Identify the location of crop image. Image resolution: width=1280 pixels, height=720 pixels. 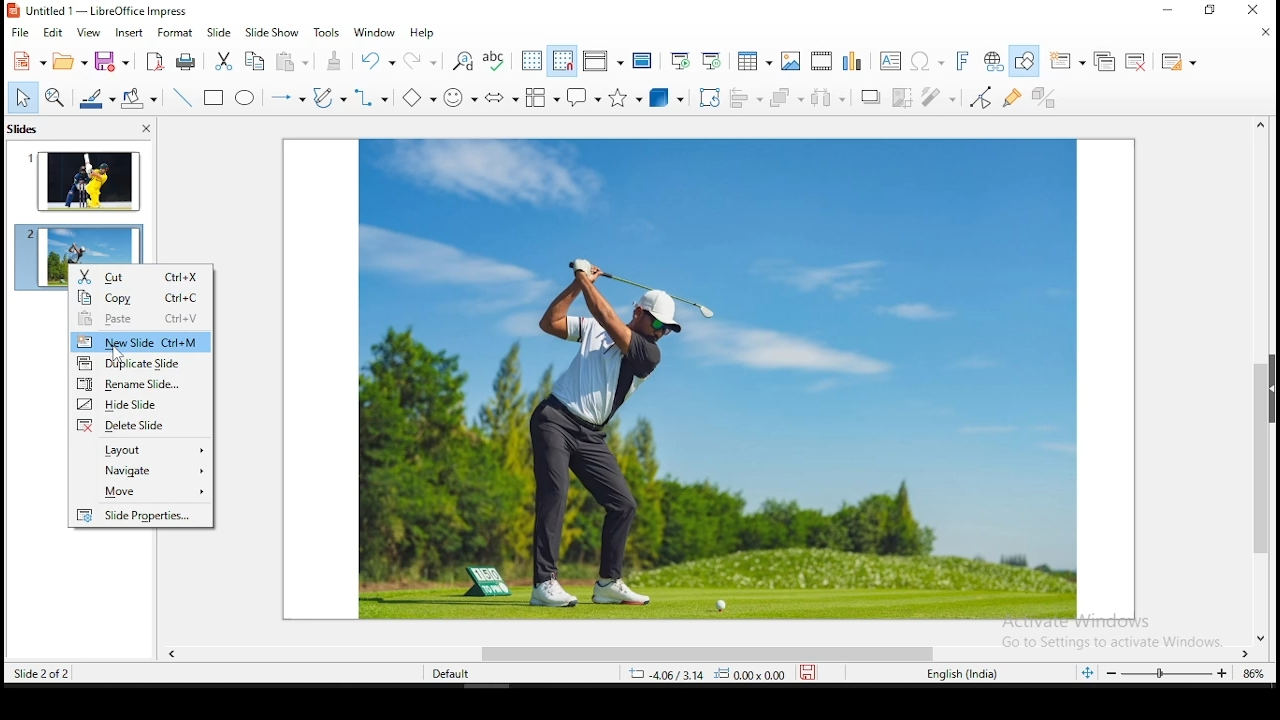
(900, 95).